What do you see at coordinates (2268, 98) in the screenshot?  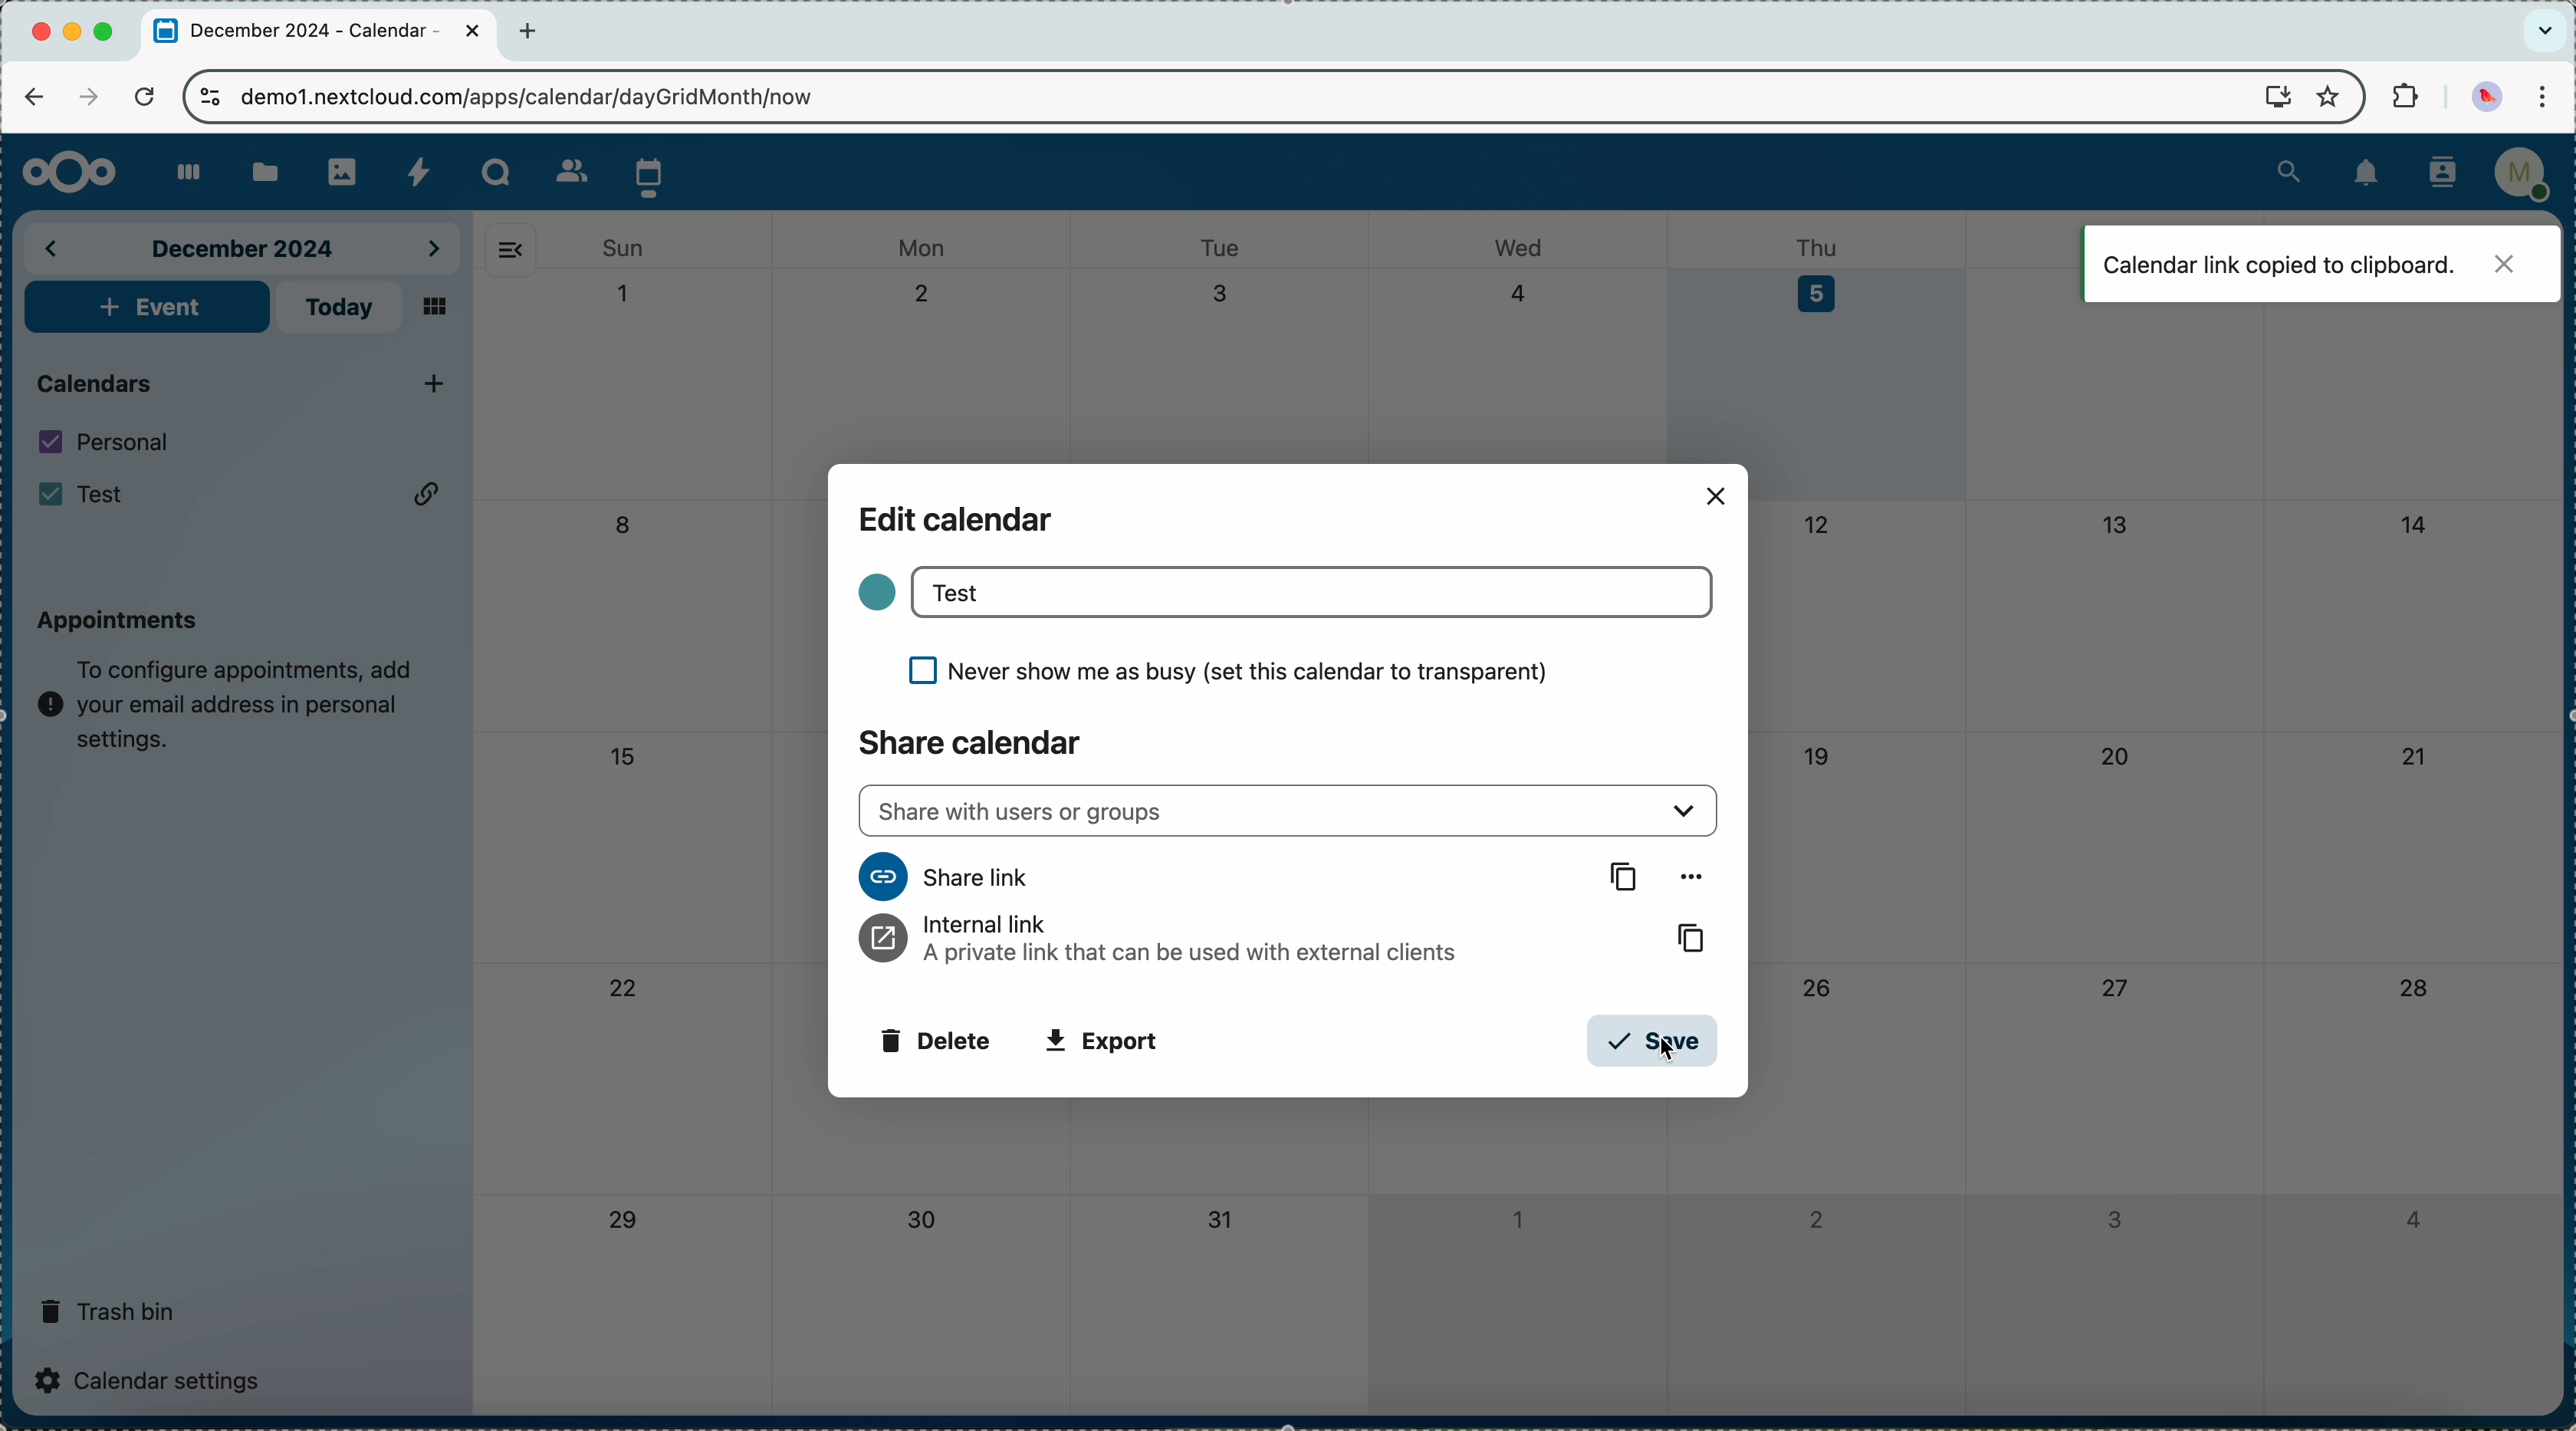 I see `screen` at bounding box center [2268, 98].